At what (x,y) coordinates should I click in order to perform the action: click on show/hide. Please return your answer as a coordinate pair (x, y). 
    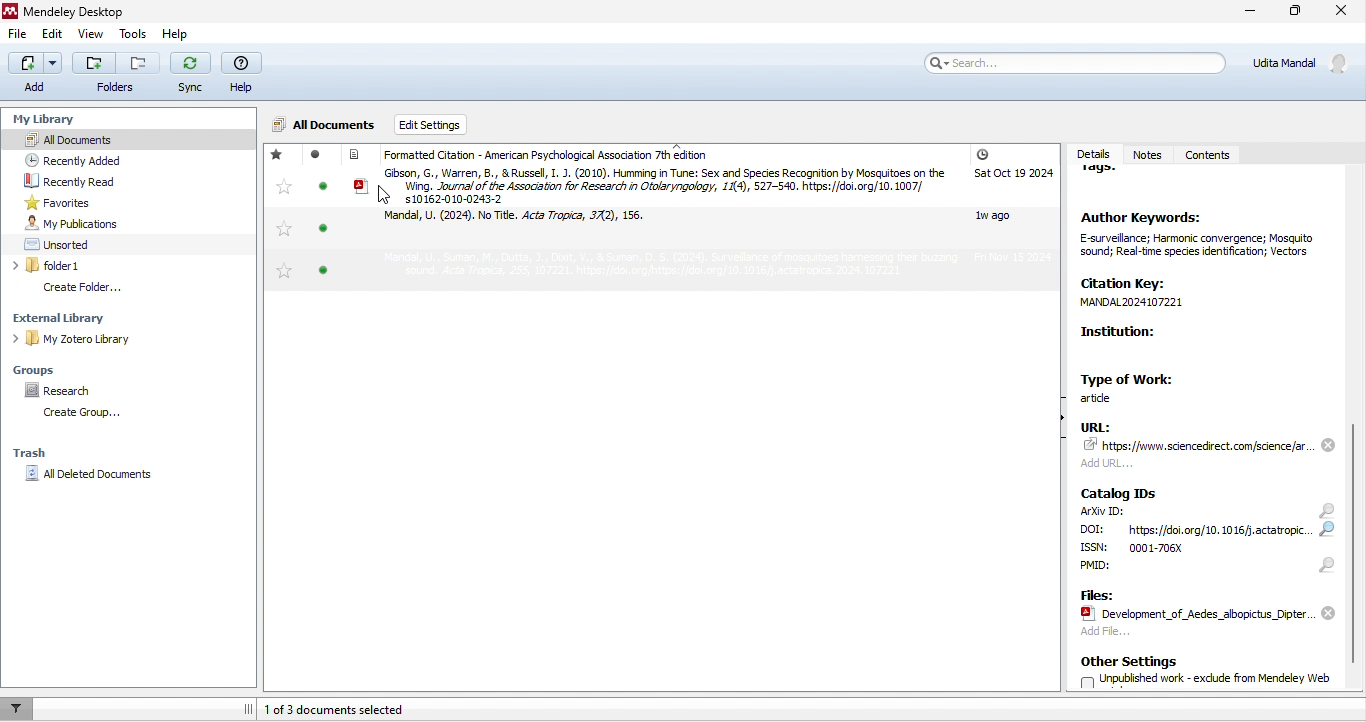
    Looking at the image, I should click on (1054, 429).